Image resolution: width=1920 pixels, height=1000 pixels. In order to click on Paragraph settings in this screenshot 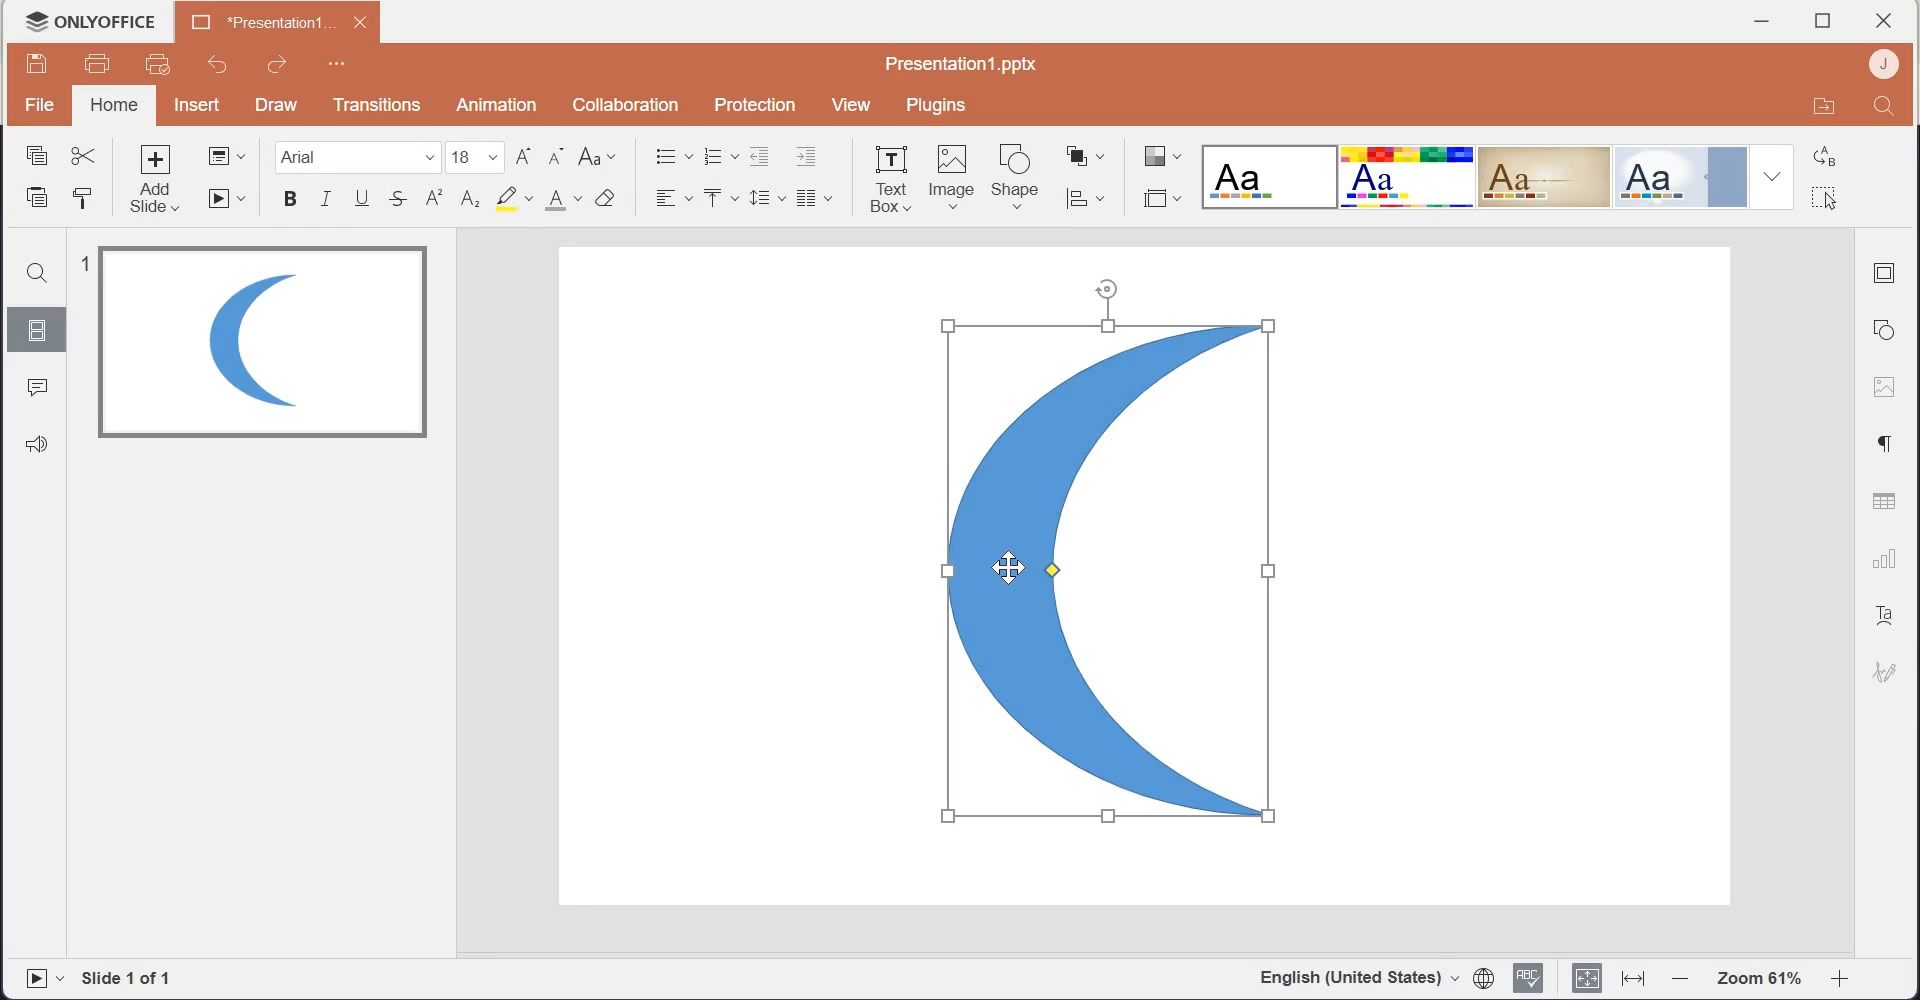, I will do `click(1885, 444)`.